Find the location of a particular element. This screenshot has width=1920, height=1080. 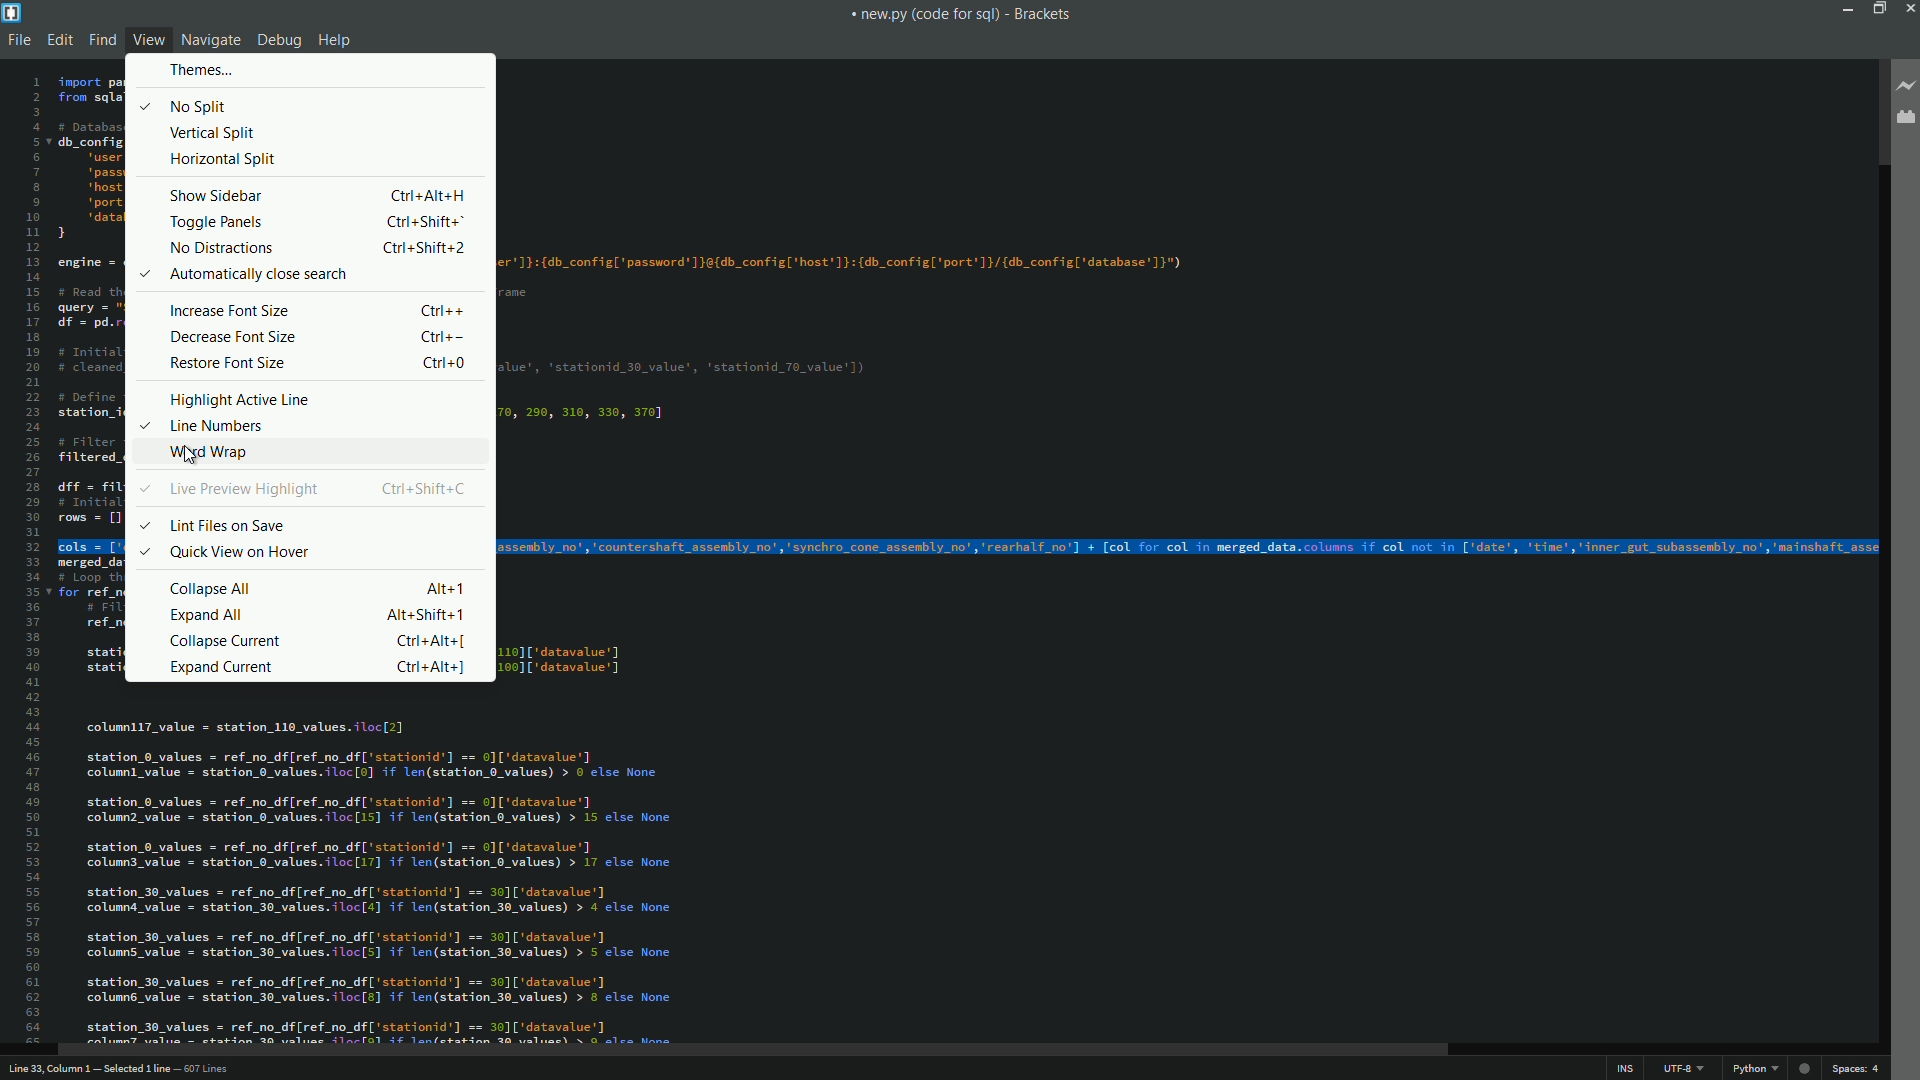

expand current is located at coordinates (219, 668).